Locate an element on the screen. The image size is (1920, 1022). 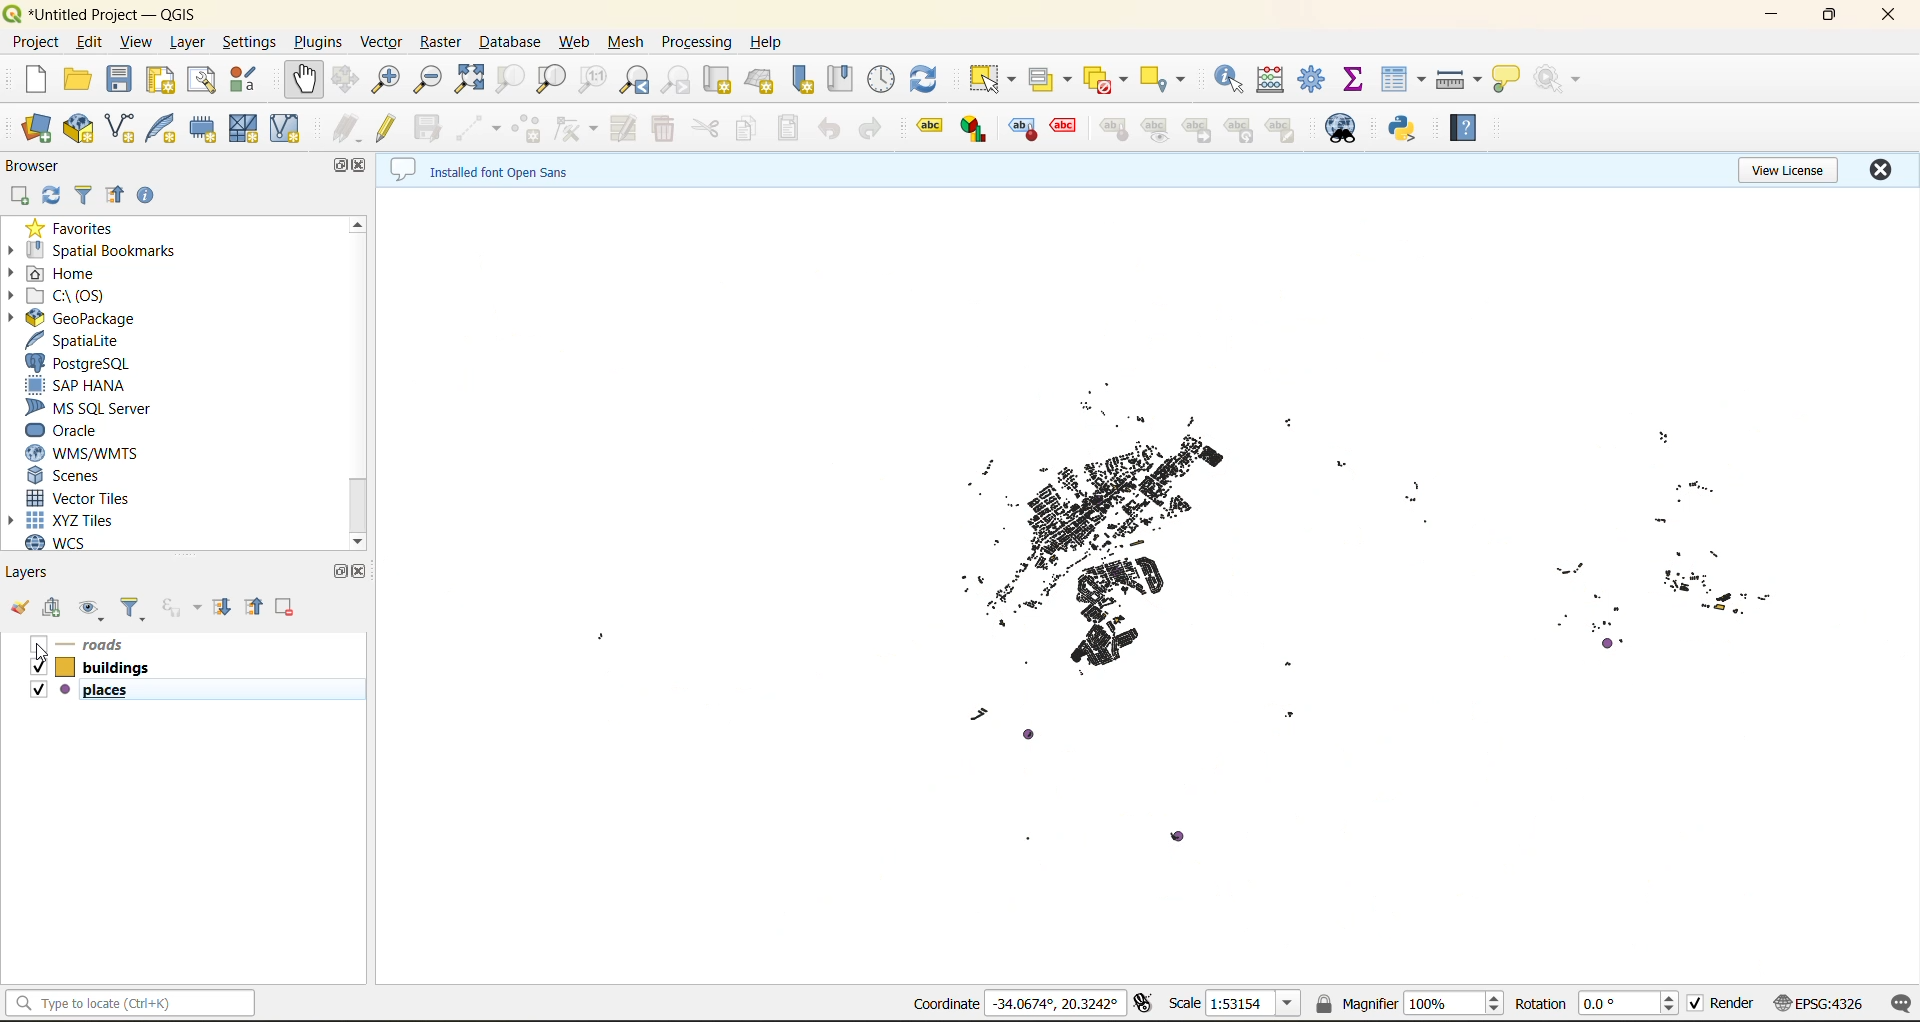
filter is located at coordinates (87, 194).